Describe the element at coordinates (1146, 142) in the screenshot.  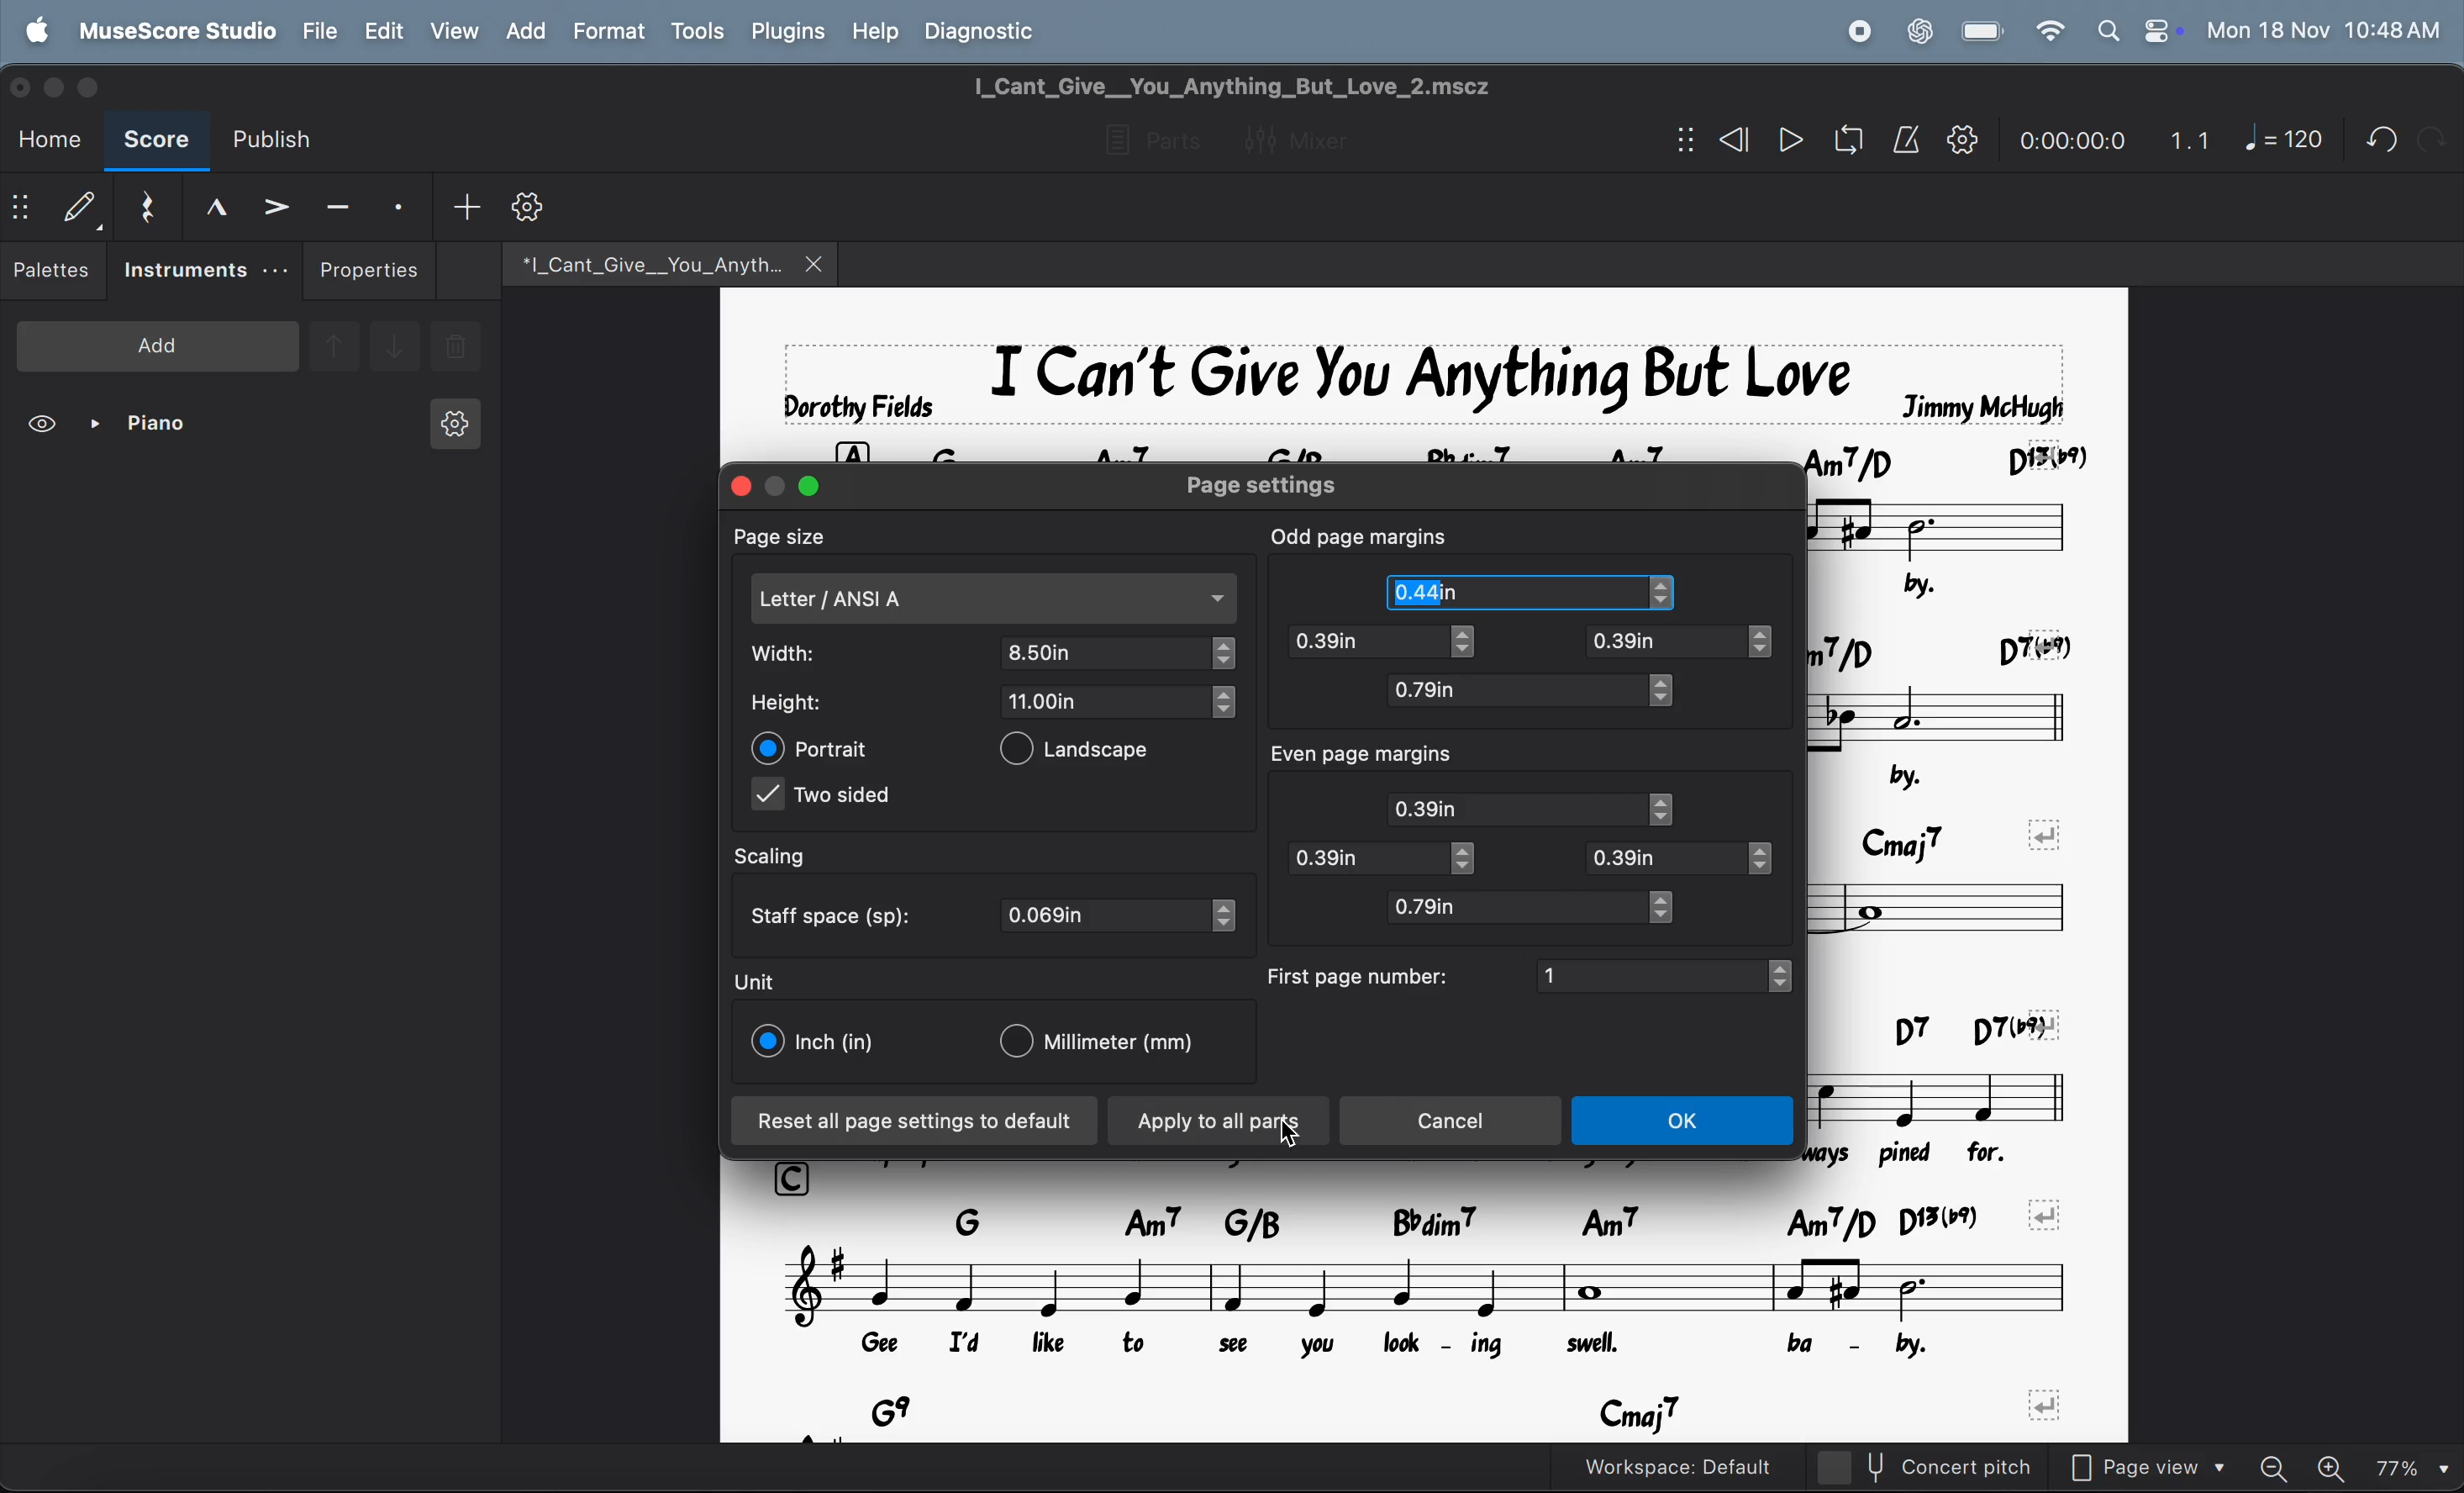
I see `parts` at that location.